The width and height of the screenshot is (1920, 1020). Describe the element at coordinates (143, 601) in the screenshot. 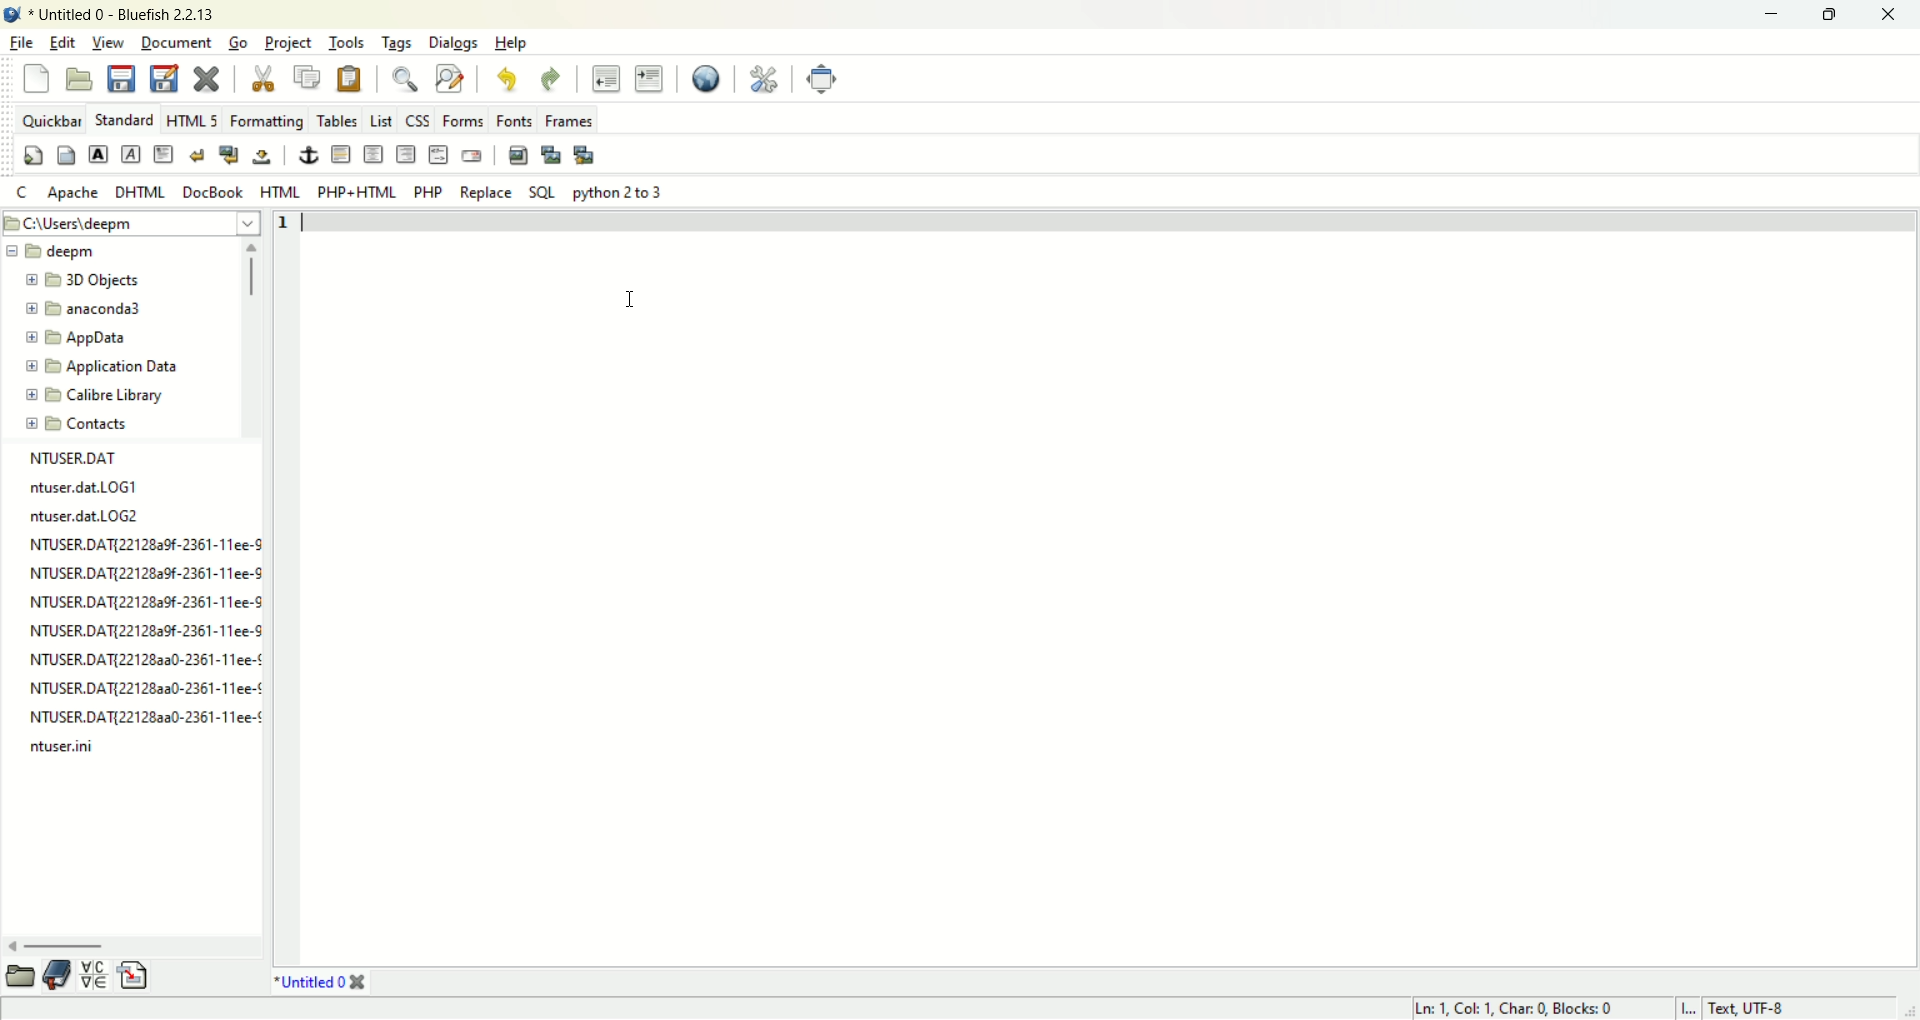

I see `NTUSER.DAT{22128a9f-2361-11ee-"` at that location.